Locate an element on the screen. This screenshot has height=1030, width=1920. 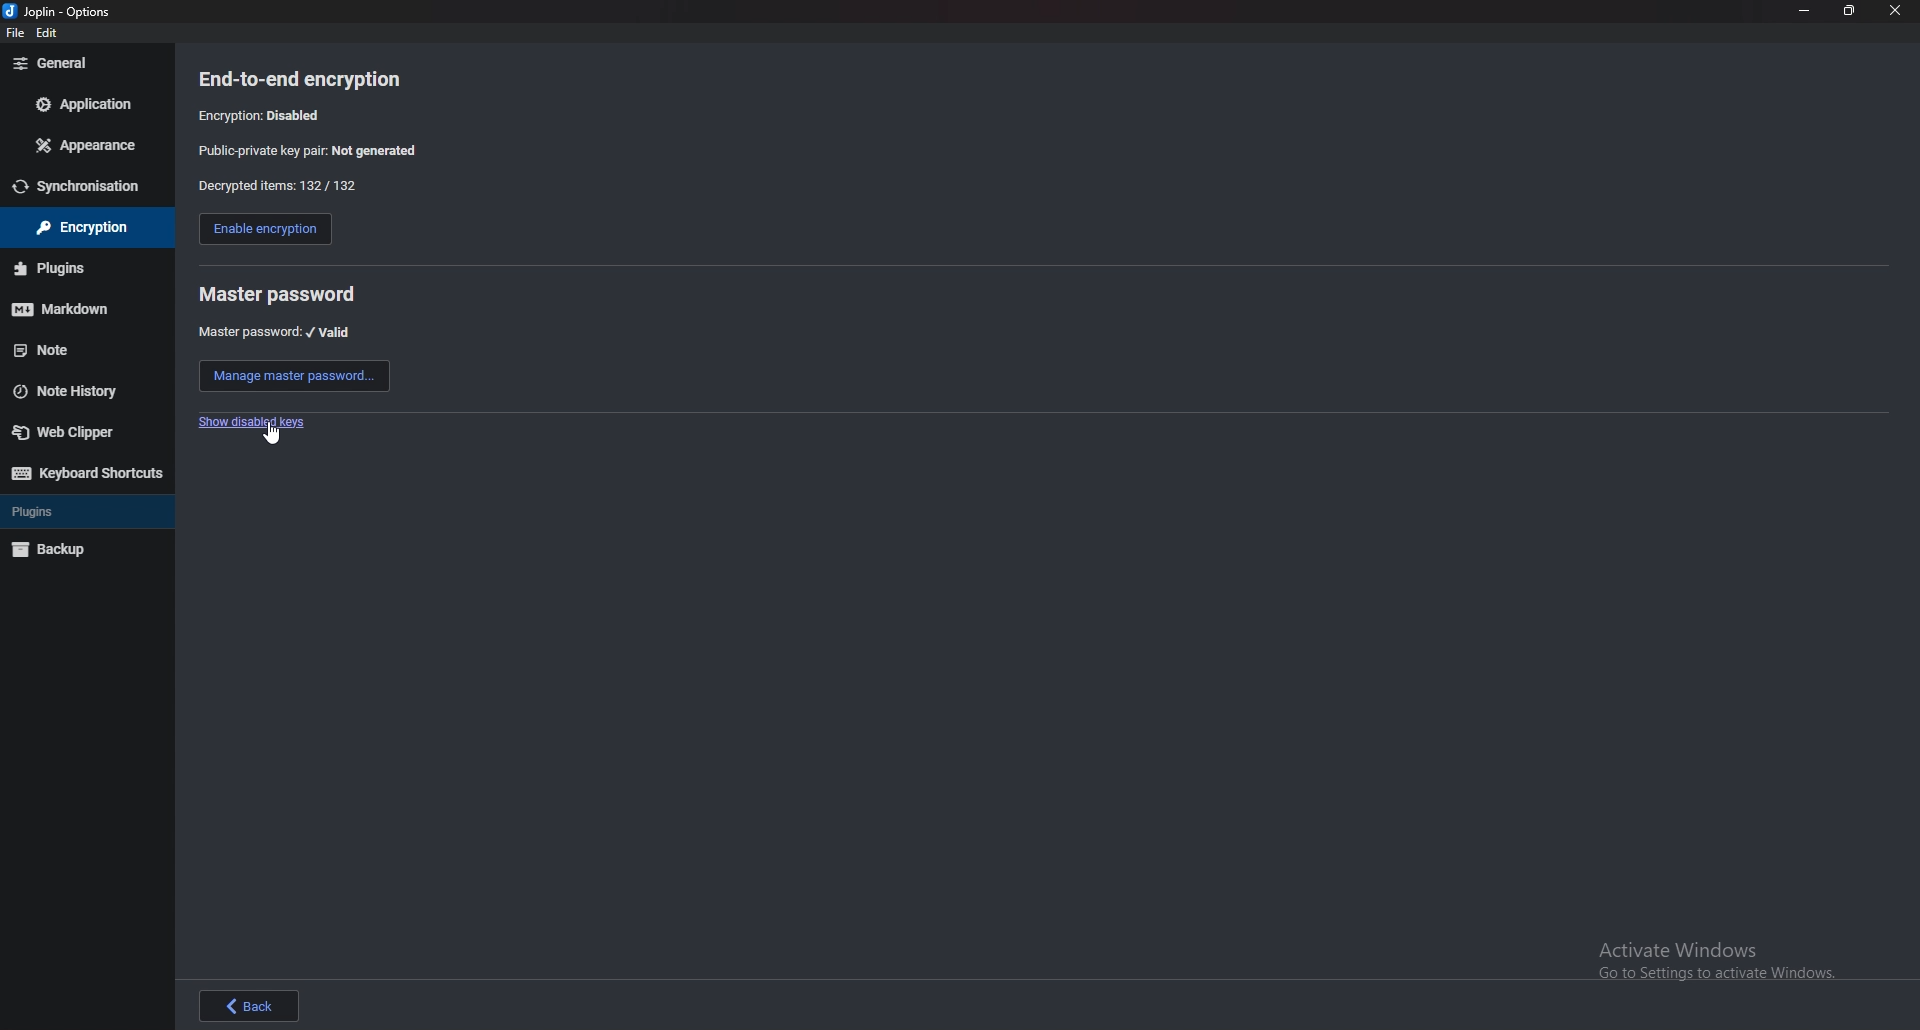
edit is located at coordinates (49, 31).